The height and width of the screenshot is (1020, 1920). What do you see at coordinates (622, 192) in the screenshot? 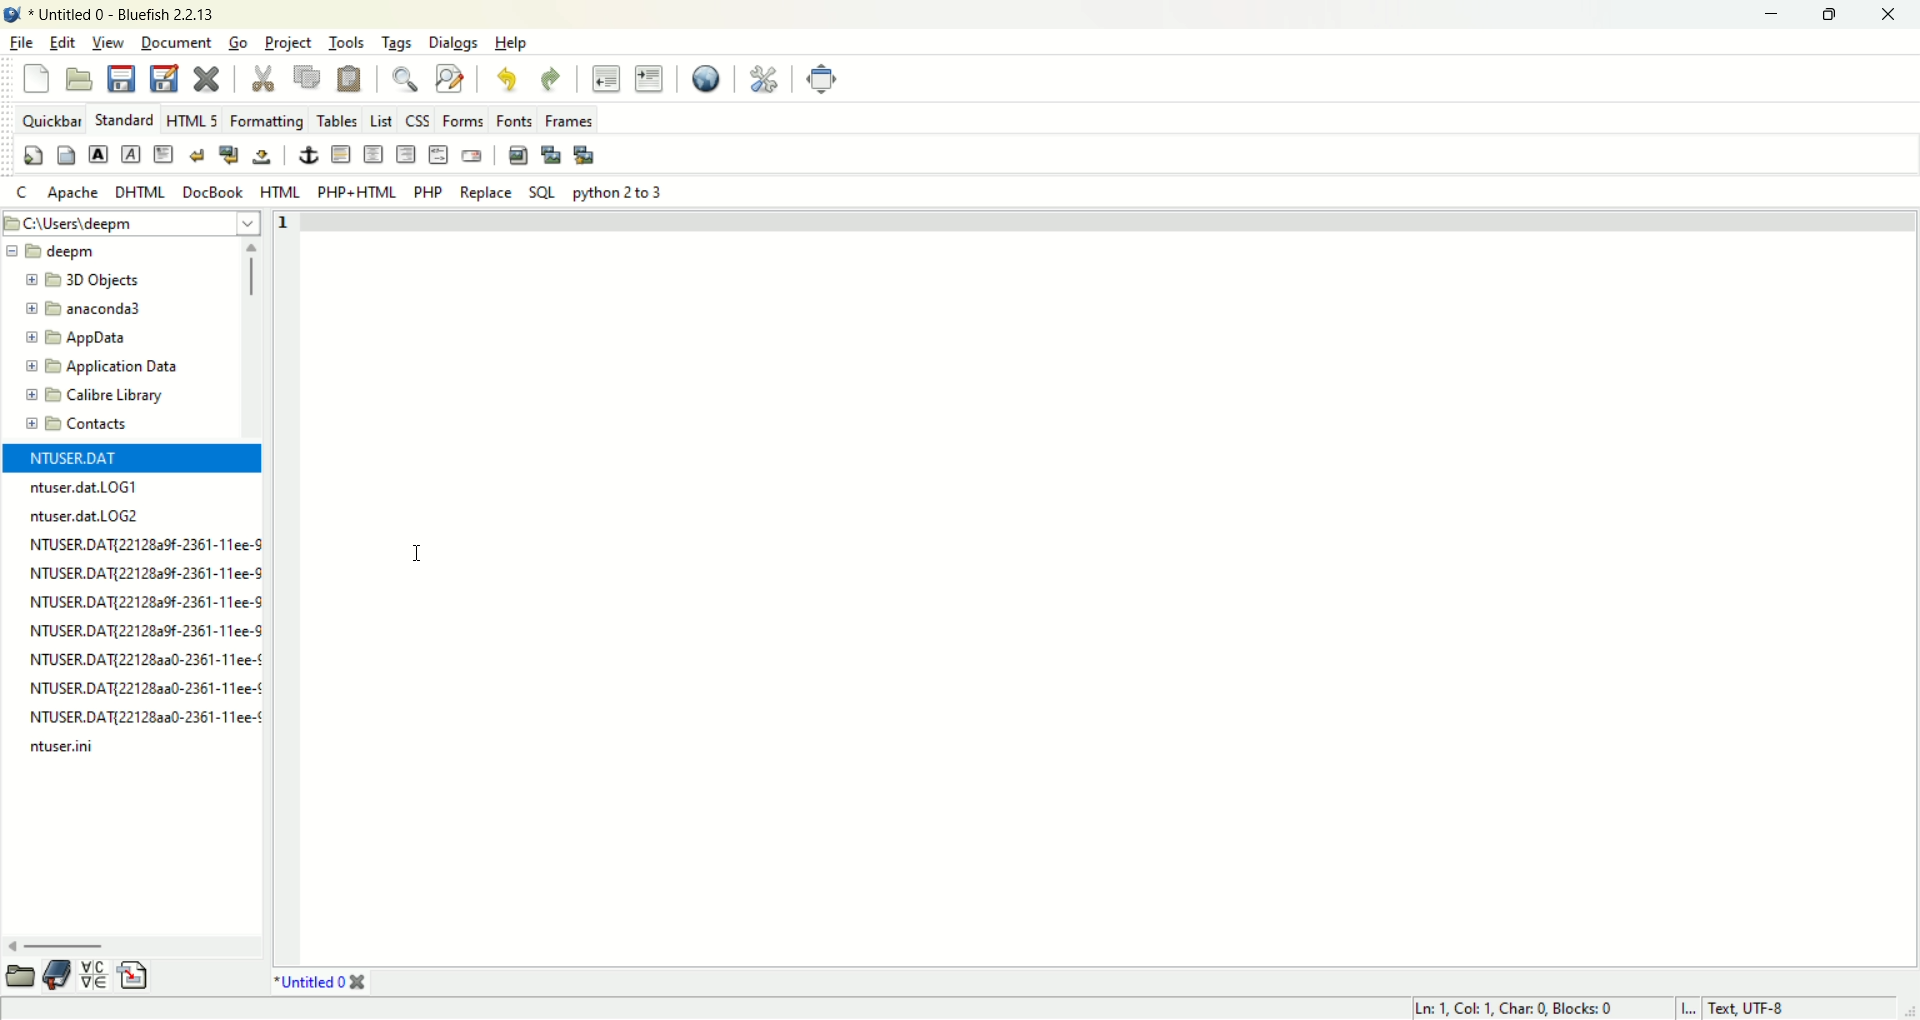
I see `Python 2 to 3` at bounding box center [622, 192].